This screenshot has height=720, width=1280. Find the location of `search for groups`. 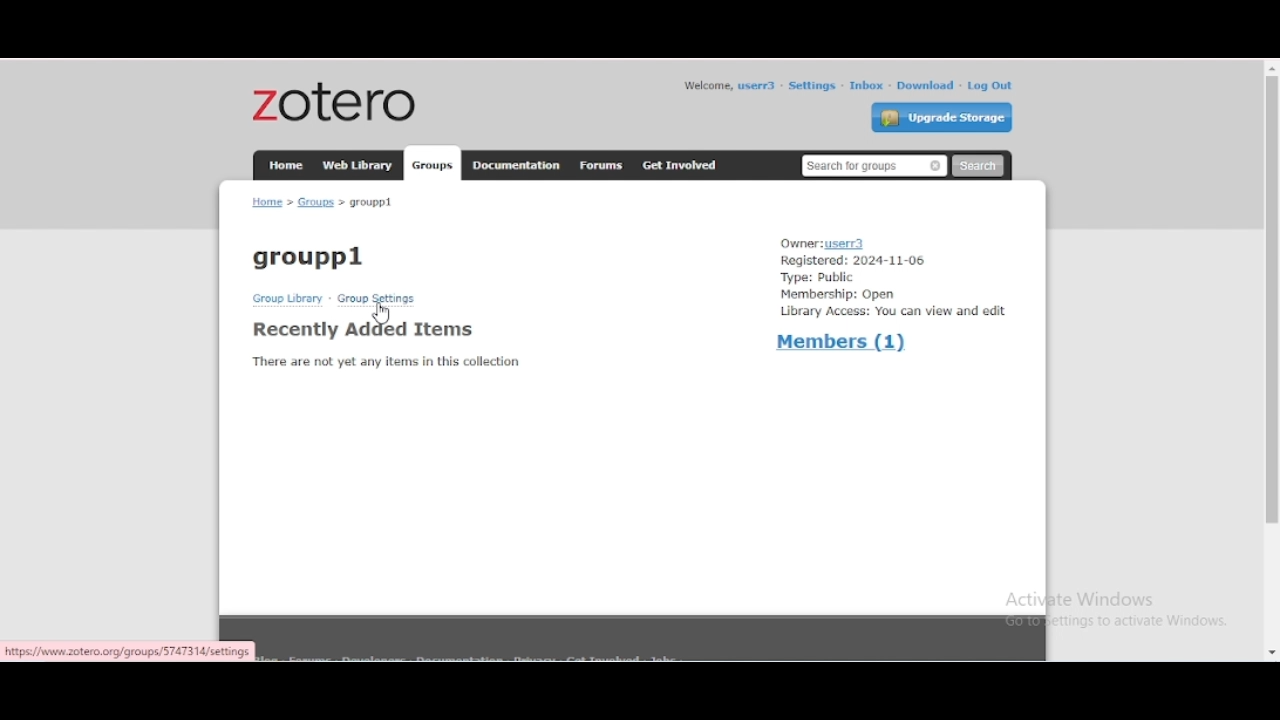

search for groups is located at coordinates (874, 167).